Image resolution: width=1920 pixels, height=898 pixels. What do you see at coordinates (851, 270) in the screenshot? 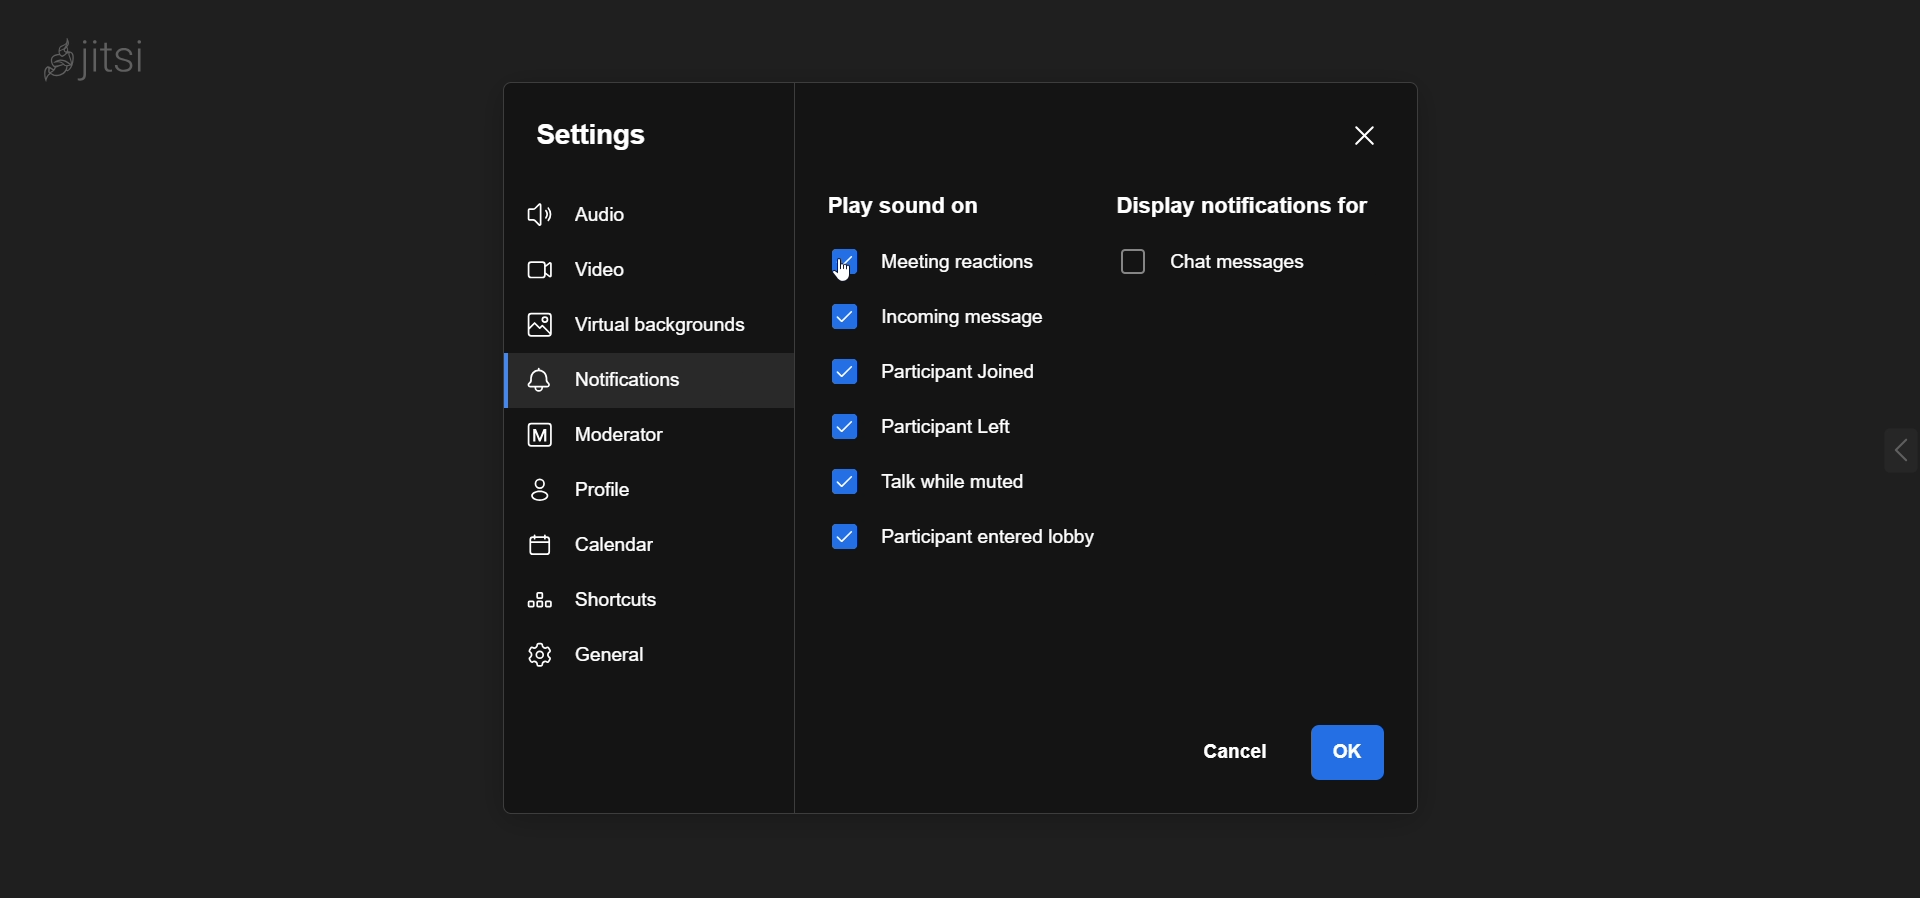
I see `cursor` at bounding box center [851, 270].